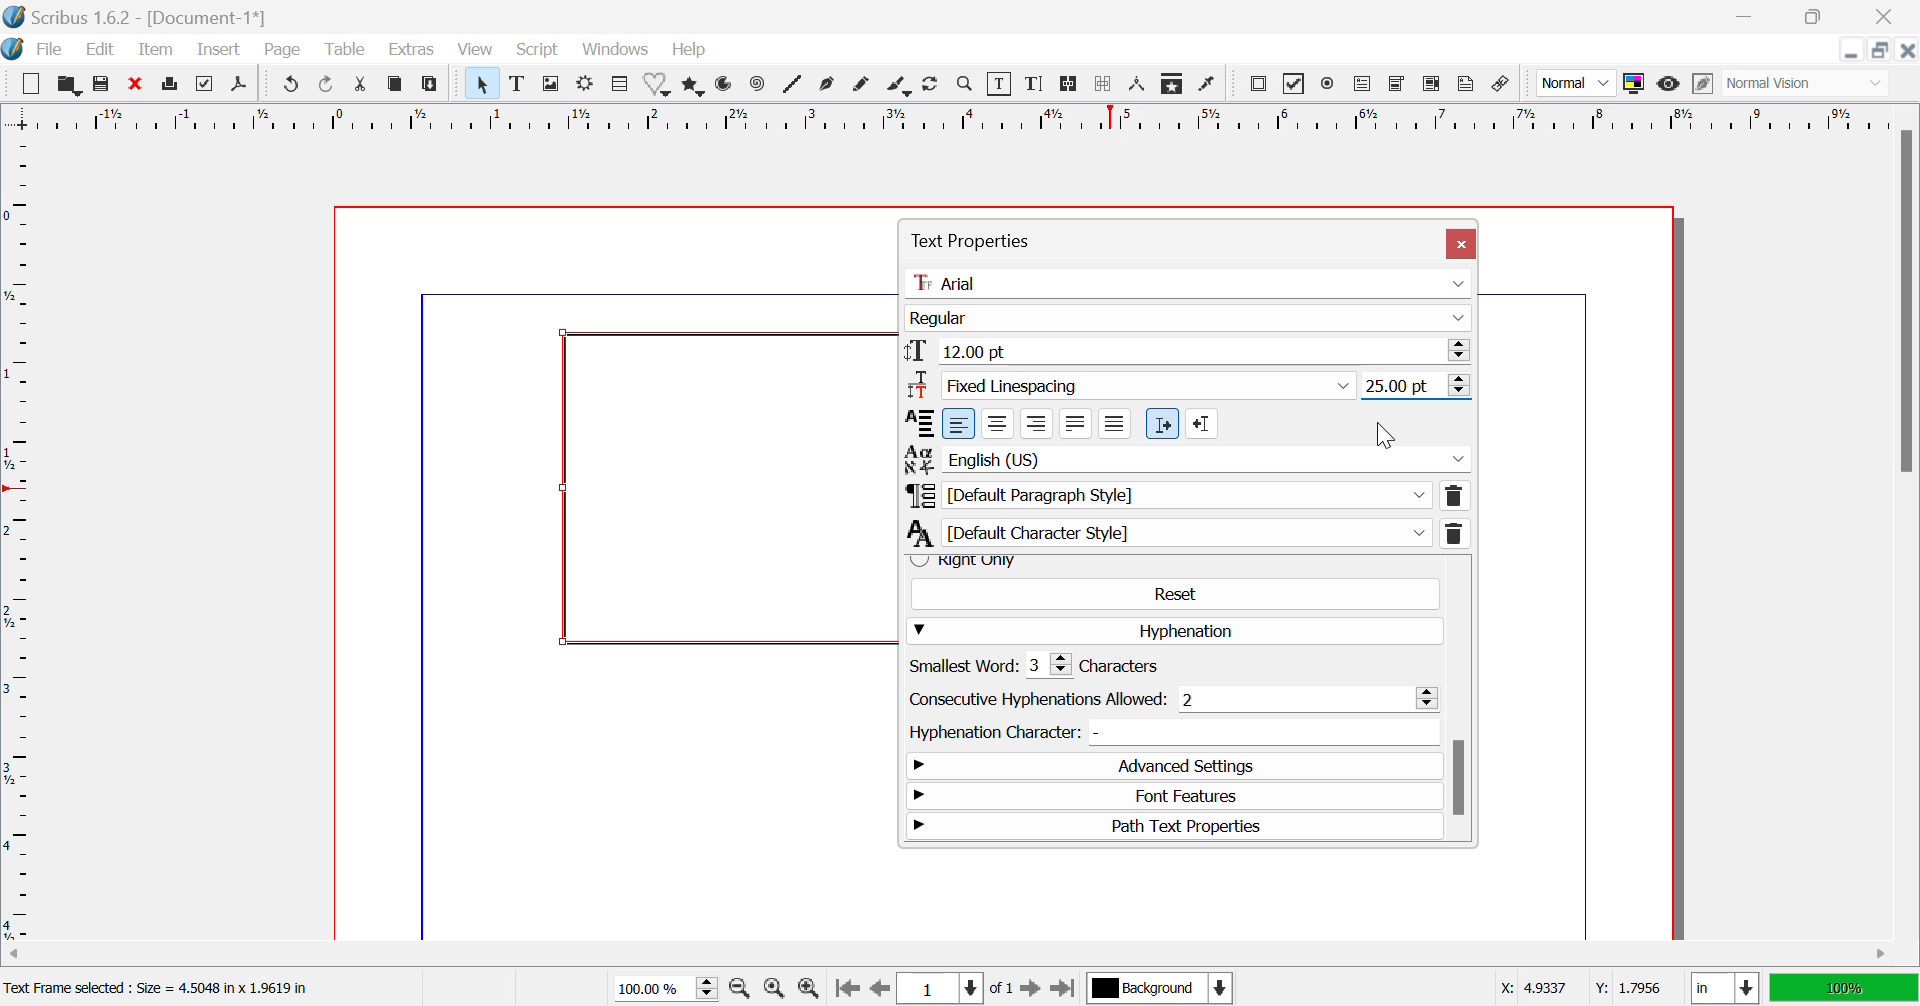 The width and height of the screenshot is (1920, 1006). I want to click on Right Only, so click(1169, 561).